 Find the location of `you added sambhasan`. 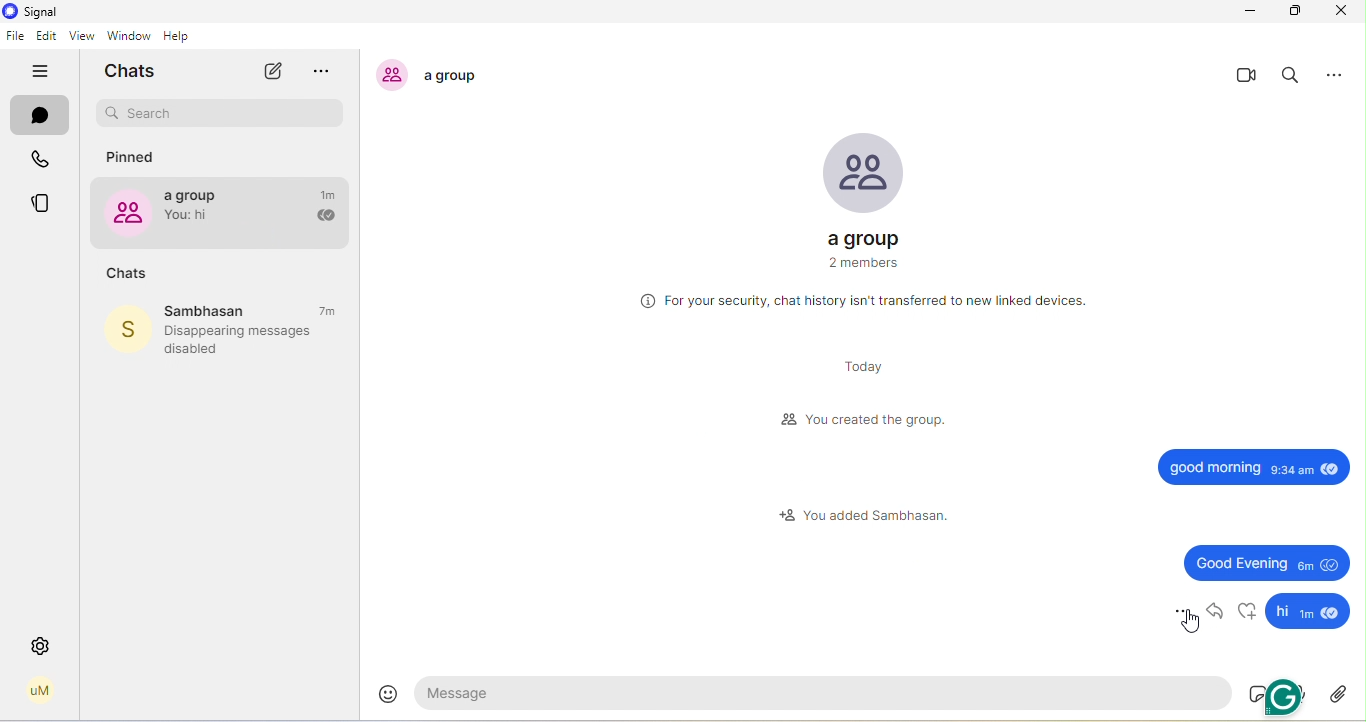

you added sambhasan is located at coordinates (861, 514).